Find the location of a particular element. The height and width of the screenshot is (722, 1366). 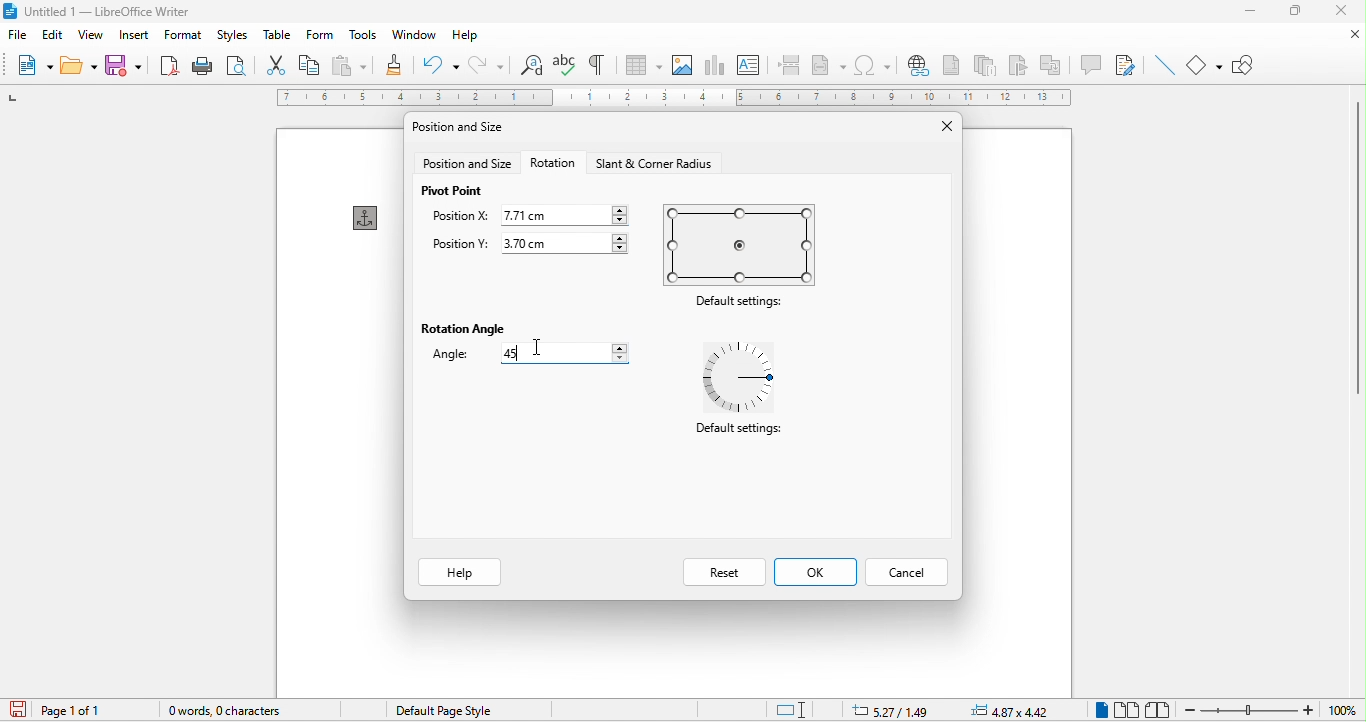

Cursor is located at coordinates (538, 352).